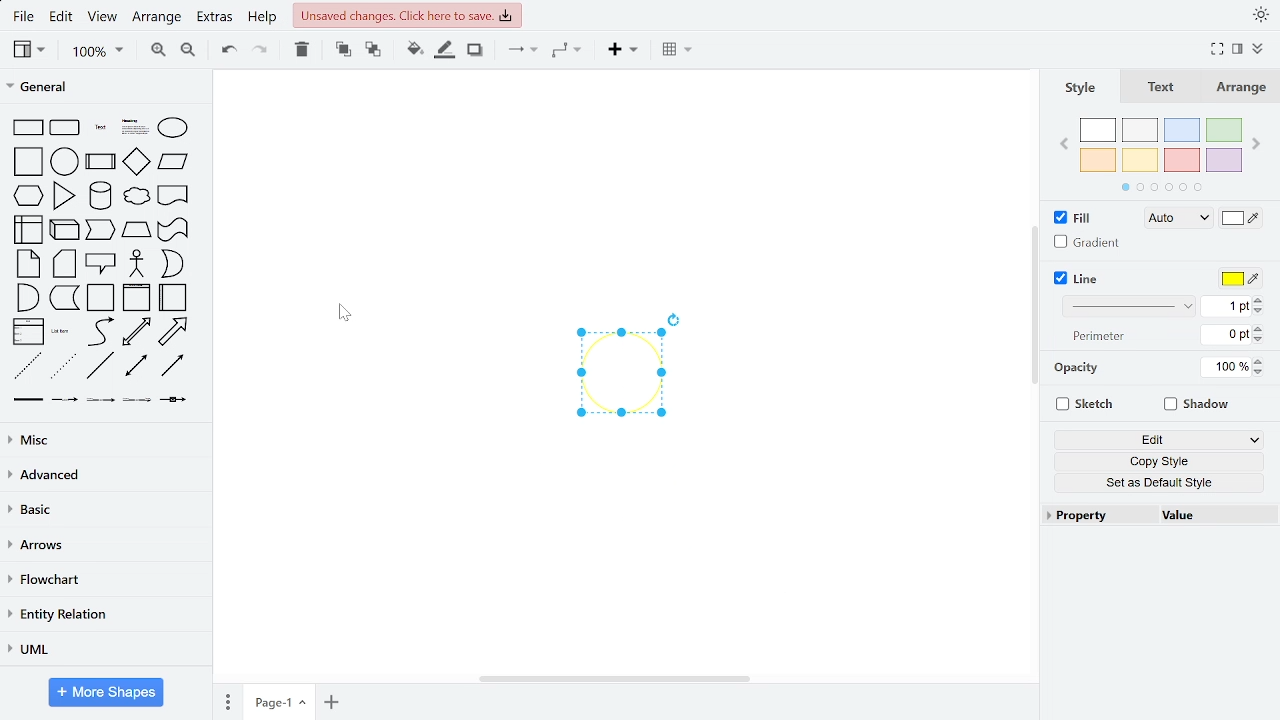  I want to click on link 3 label, so click(137, 400).